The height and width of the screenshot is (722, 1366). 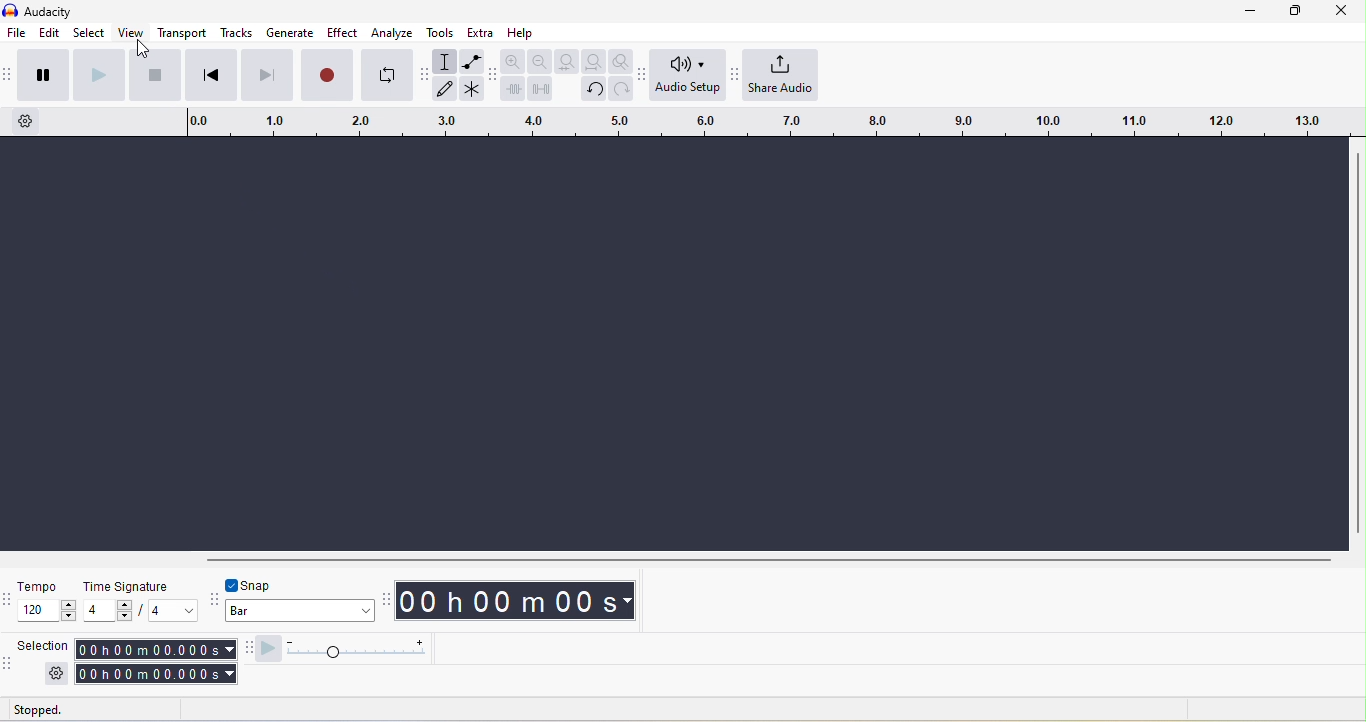 I want to click on redo, so click(x=621, y=89).